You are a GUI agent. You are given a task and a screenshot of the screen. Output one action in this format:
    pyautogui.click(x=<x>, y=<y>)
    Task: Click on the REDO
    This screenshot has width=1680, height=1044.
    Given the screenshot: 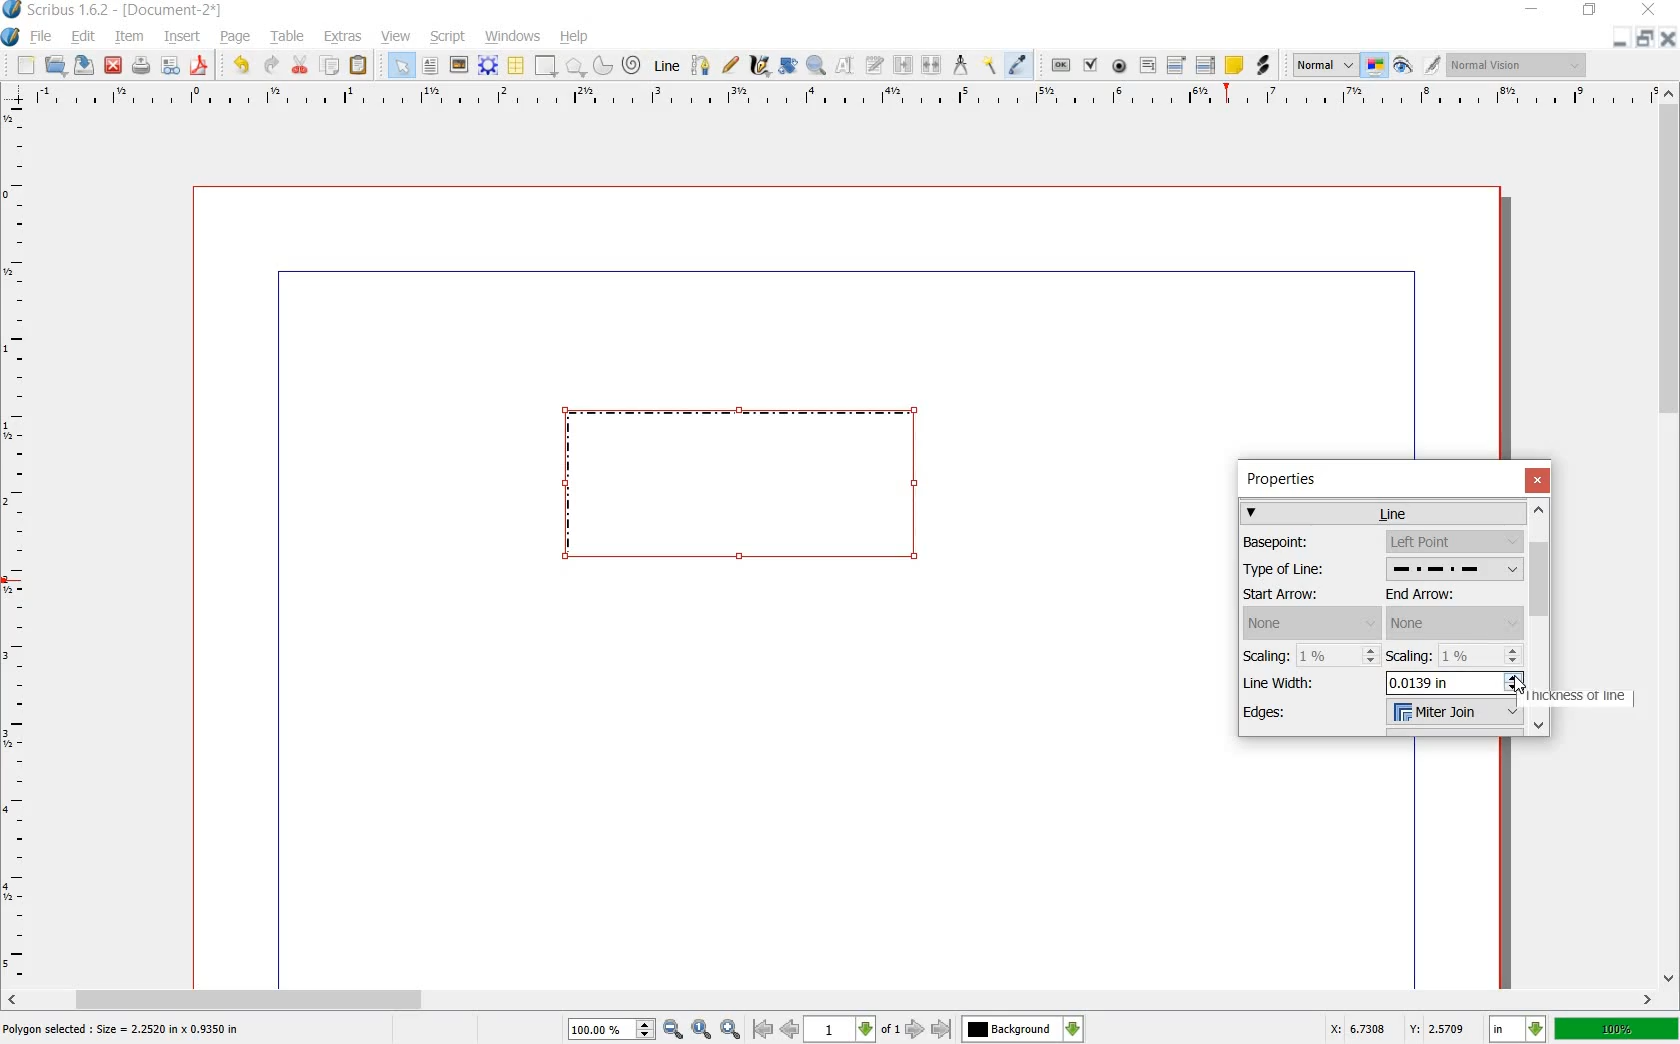 What is the action you would take?
    pyautogui.click(x=272, y=66)
    